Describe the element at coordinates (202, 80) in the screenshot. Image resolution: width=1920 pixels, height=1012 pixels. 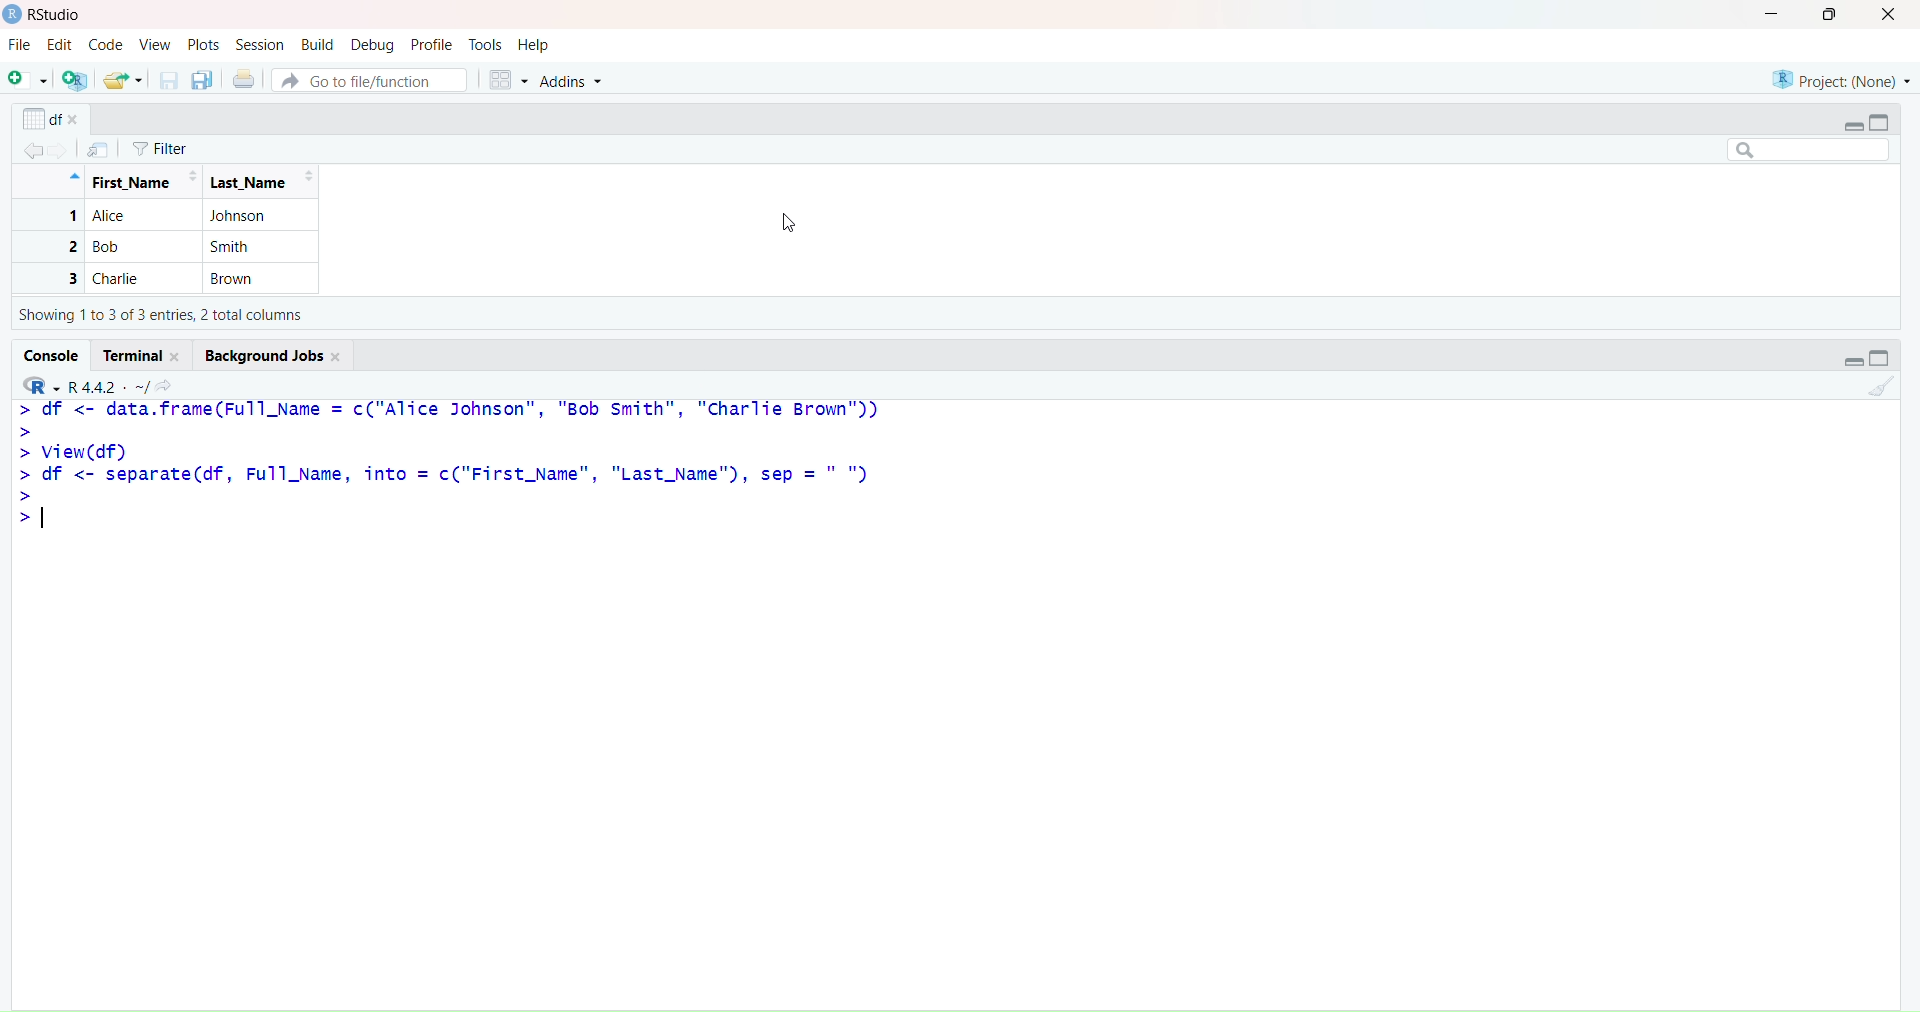
I see `Save all open documents (Ctrl + Alt + S)` at that location.